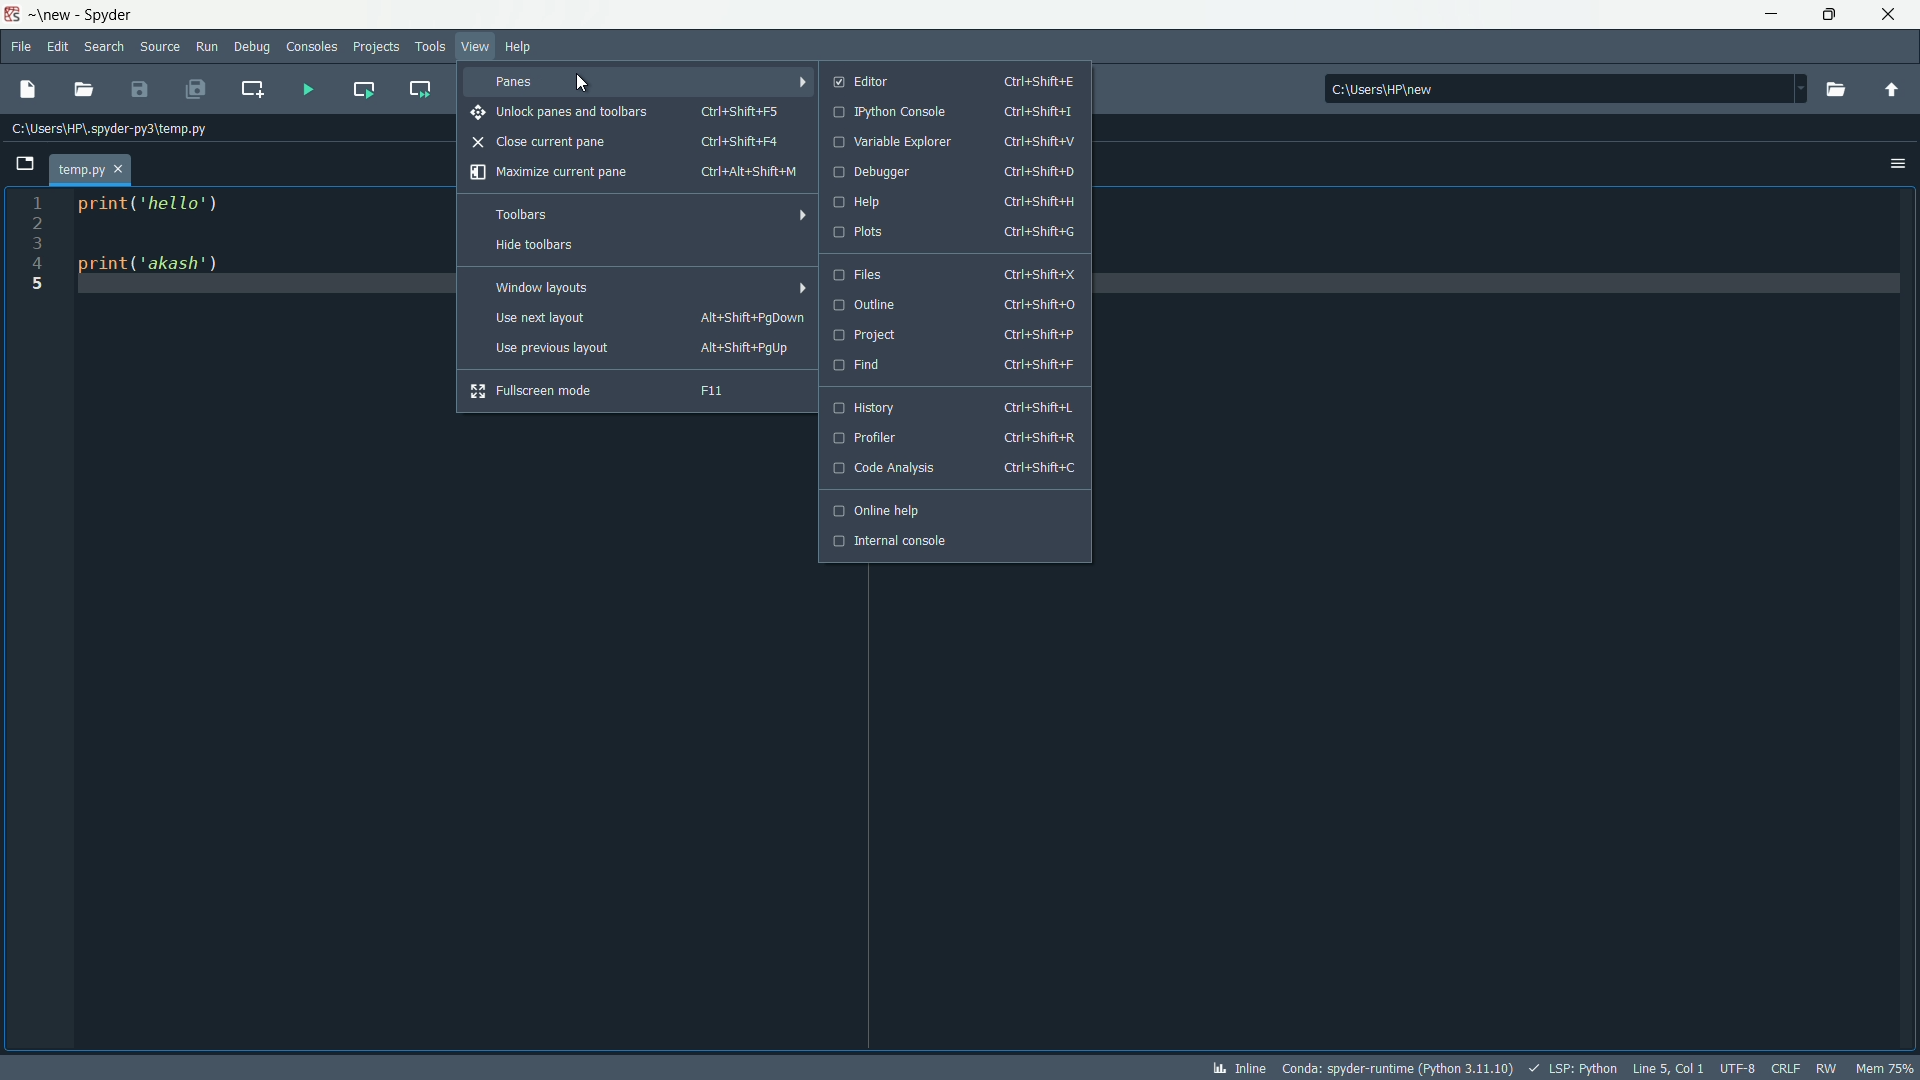 The width and height of the screenshot is (1920, 1080). Describe the element at coordinates (34, 247) in the screenshot. I see `line number` at that location.